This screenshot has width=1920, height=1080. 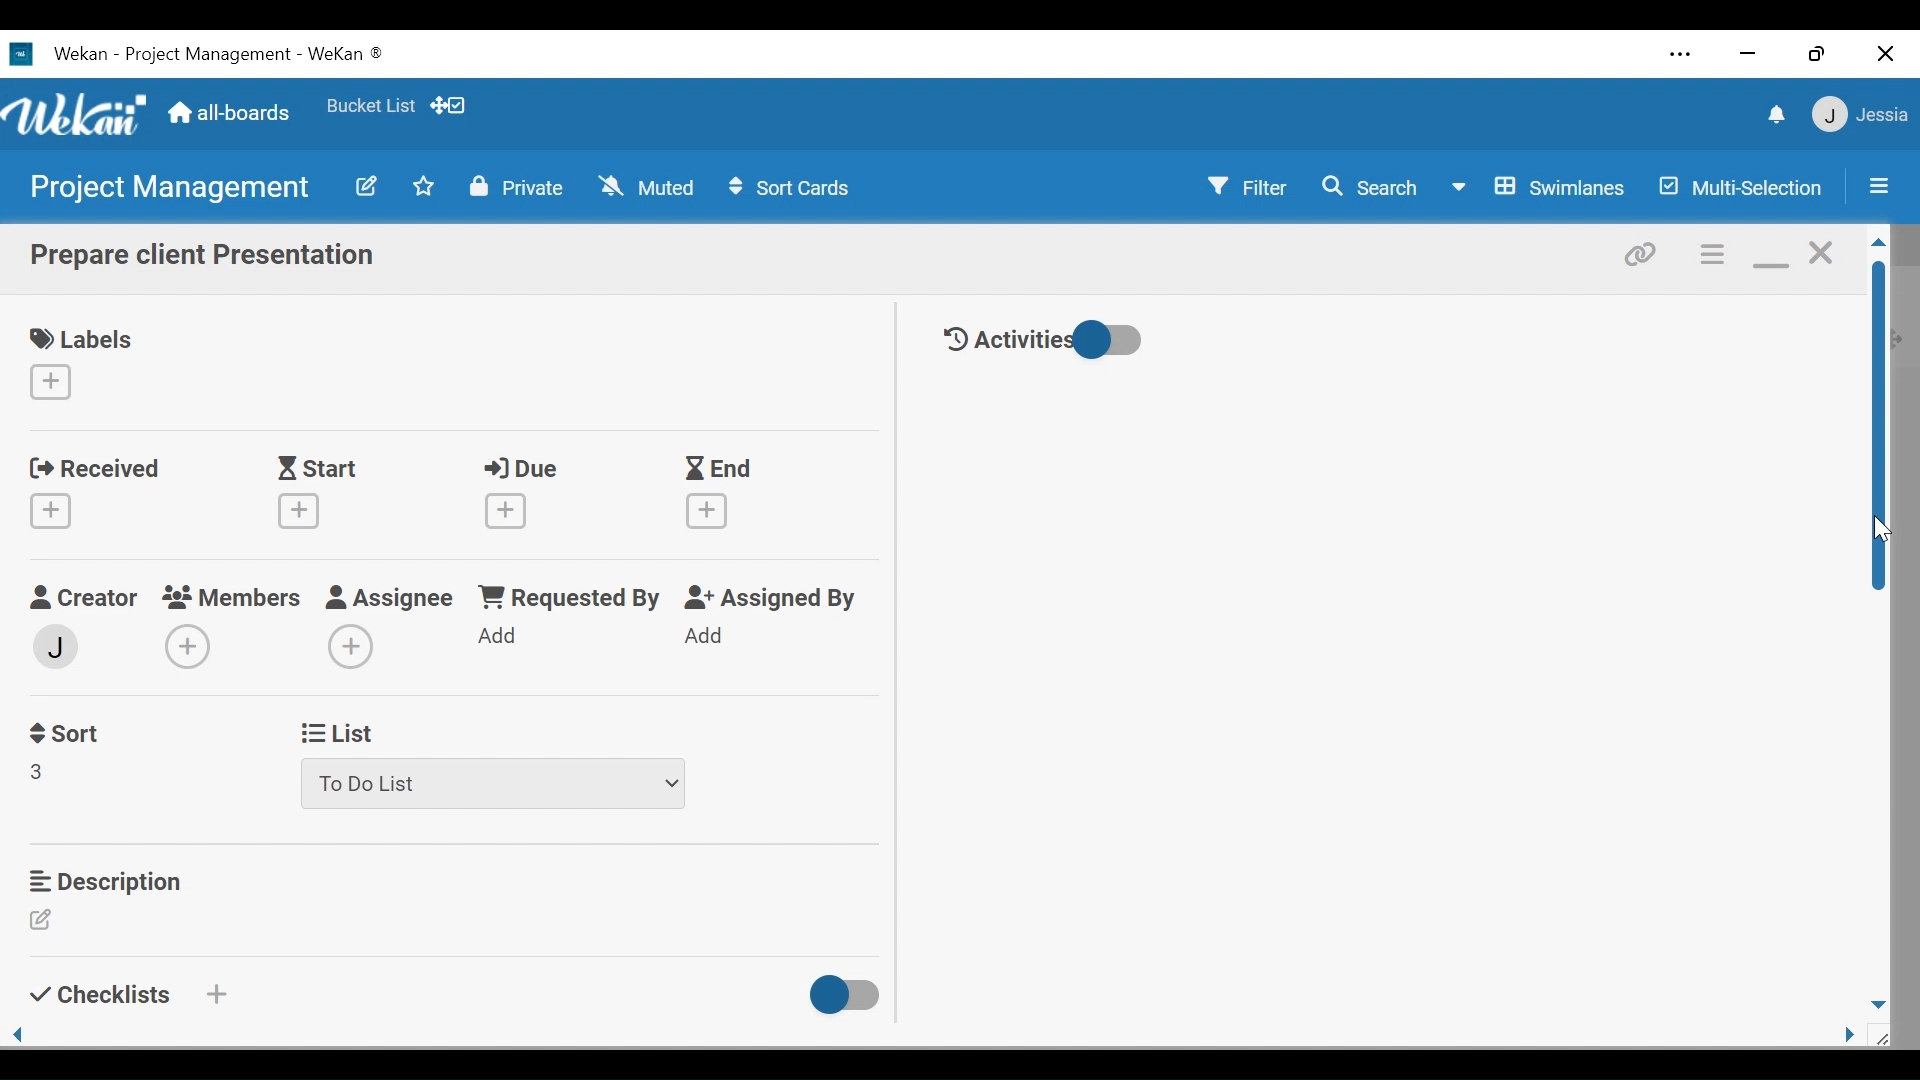 What do you see at coordinates (1875, 241) in the screenshot?
I see `Scroll up` at bounding box center [1875, 241].